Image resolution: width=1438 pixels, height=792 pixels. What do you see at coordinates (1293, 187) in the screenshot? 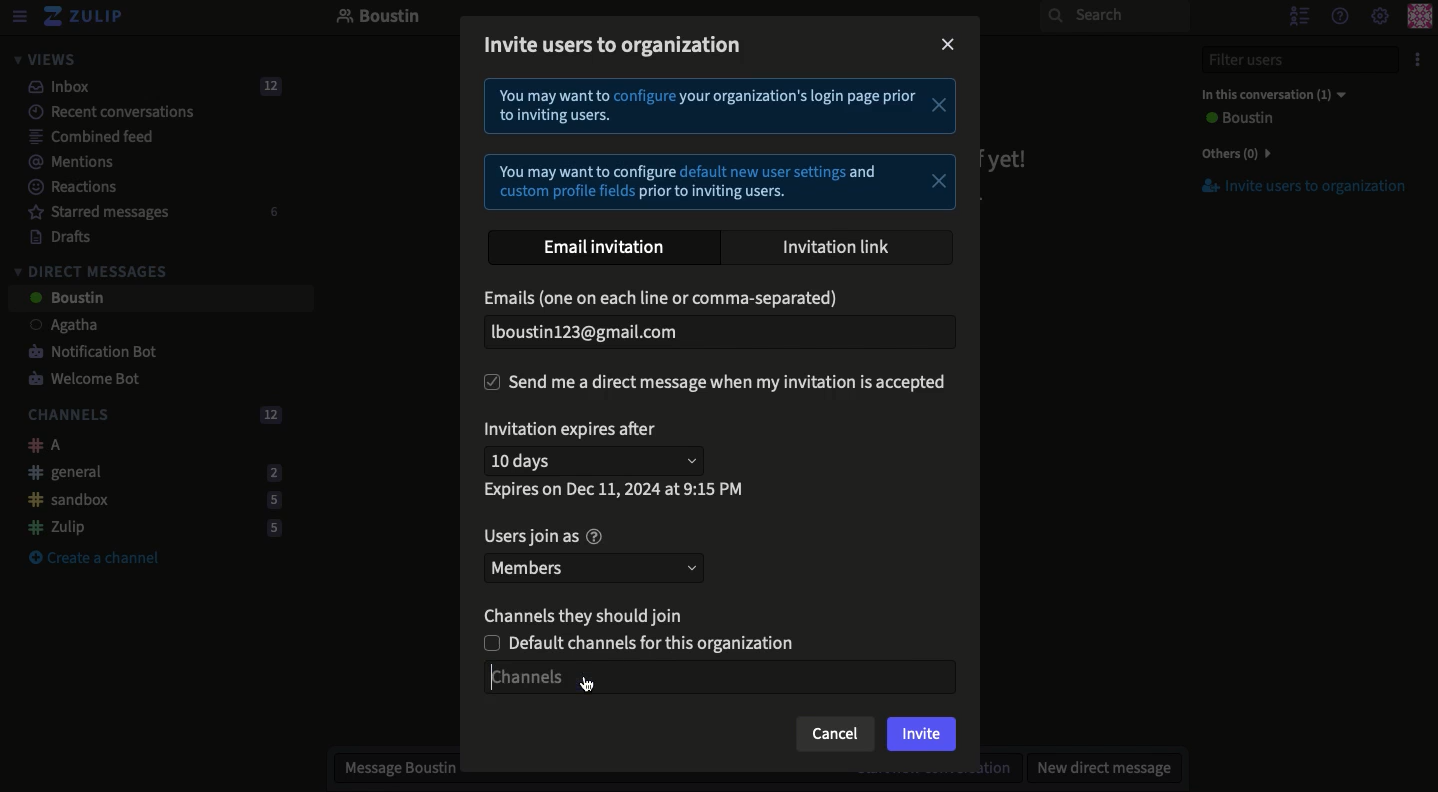
I see `Invite users to organization` at bounding box center [1293, 187].